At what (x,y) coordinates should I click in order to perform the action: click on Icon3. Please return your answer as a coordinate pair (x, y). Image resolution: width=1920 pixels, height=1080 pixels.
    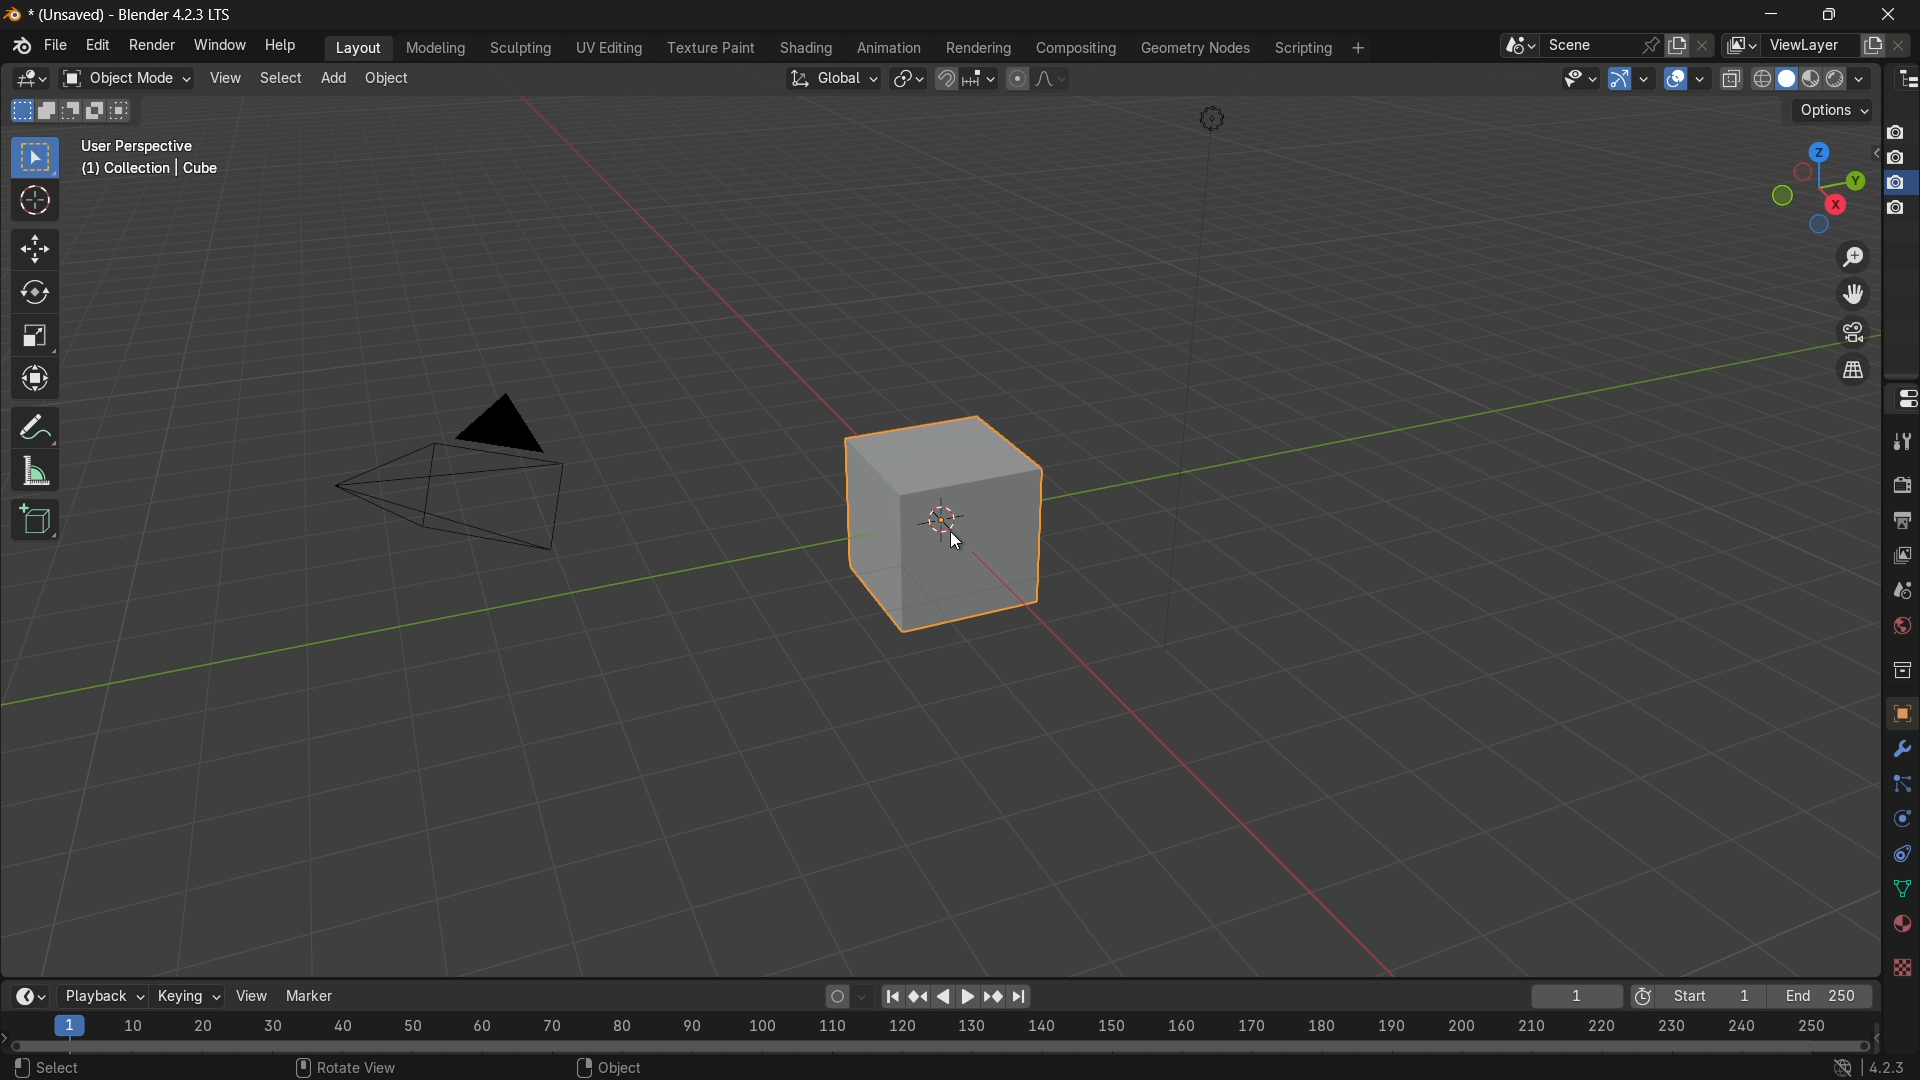
    Looking at the image, I should click on (1900, 184).